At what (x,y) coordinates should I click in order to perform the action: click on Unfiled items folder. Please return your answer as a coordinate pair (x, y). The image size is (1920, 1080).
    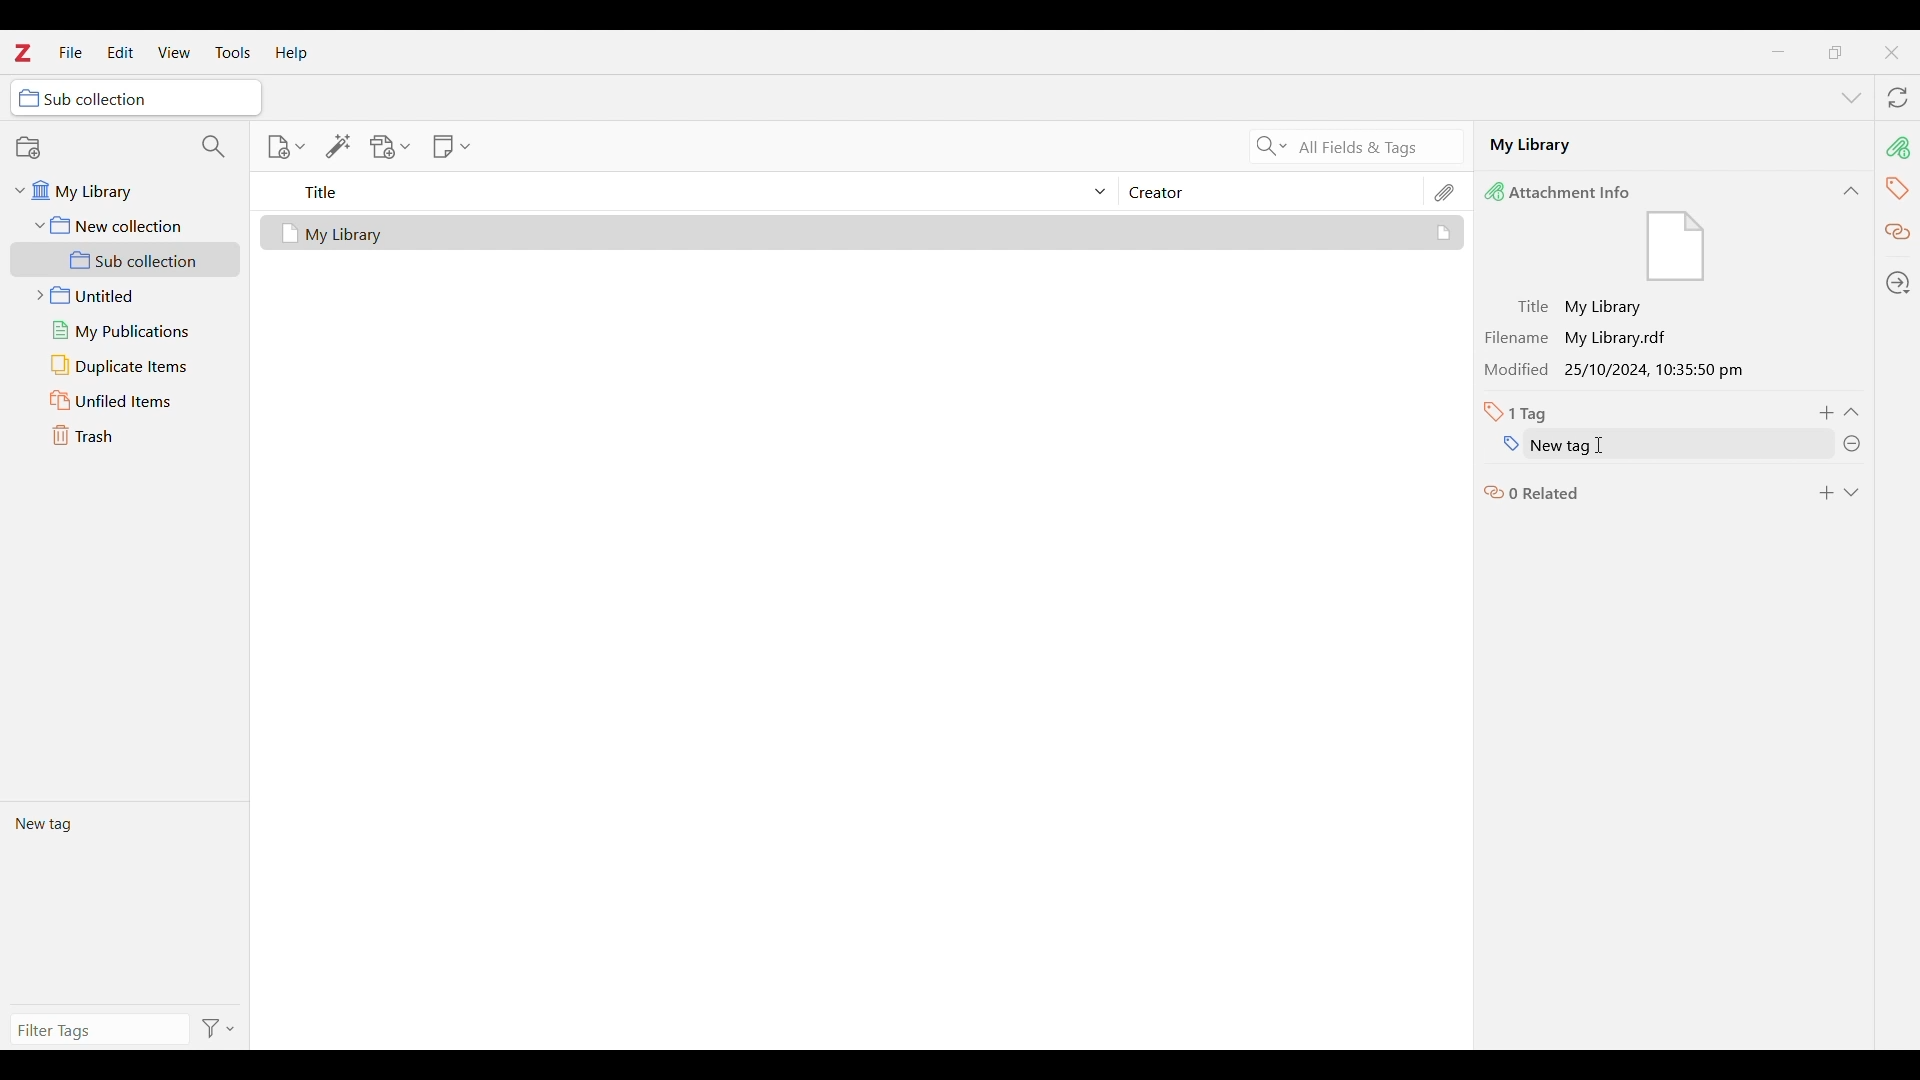
    Looking at the image, I should click on (125, 400).